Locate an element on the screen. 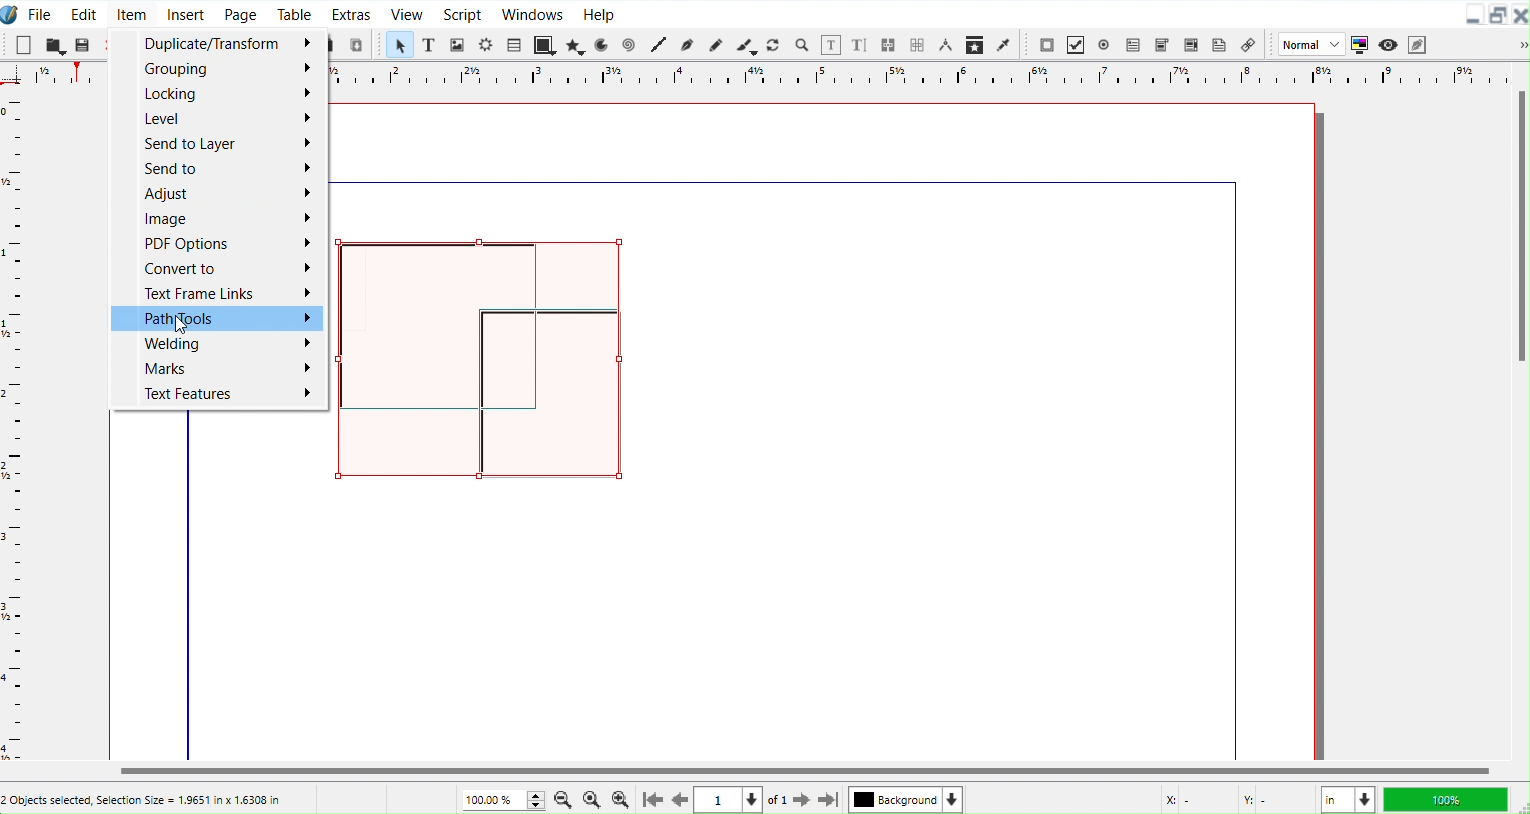 Image resolution: width=1530 pixels, height=814 pixels. Vertical Scale is located at coordinates (915, 77).